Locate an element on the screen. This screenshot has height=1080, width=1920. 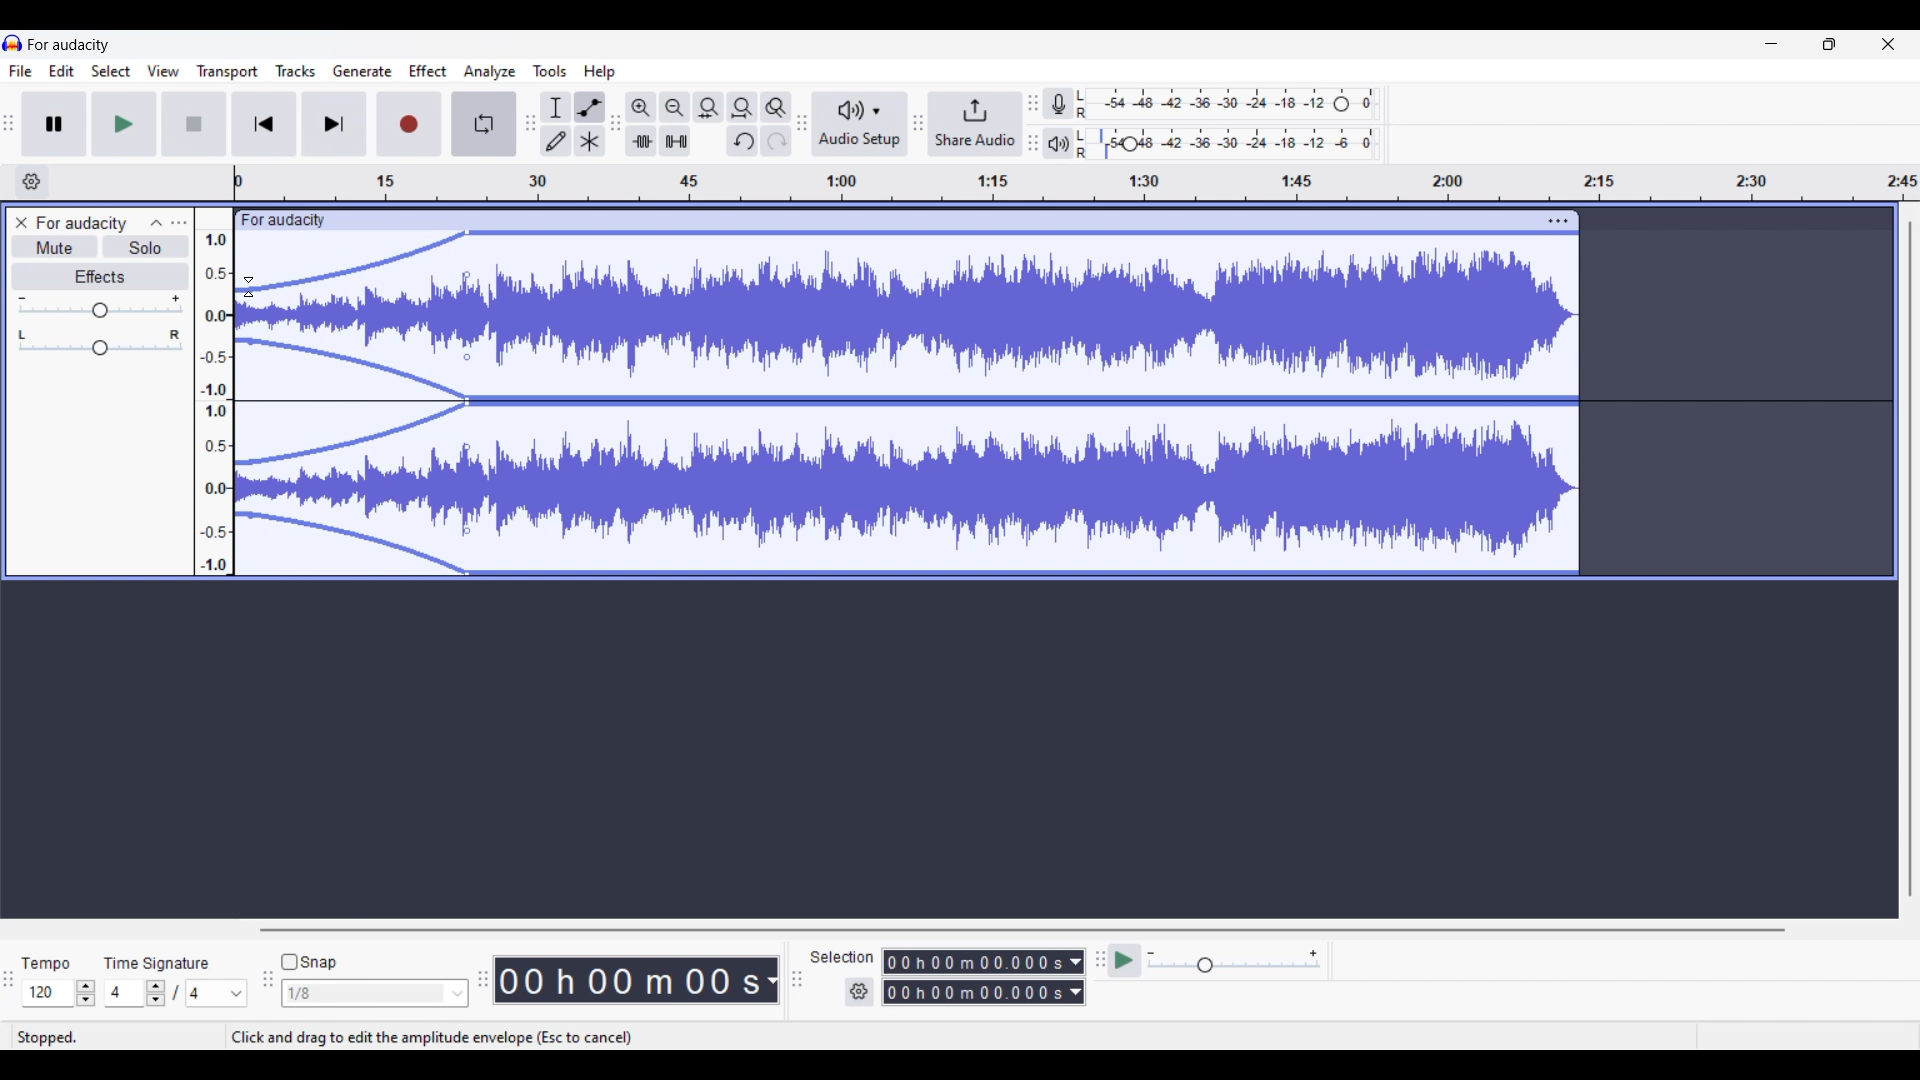
Fit selection to width is located at coordinates (709, 107).